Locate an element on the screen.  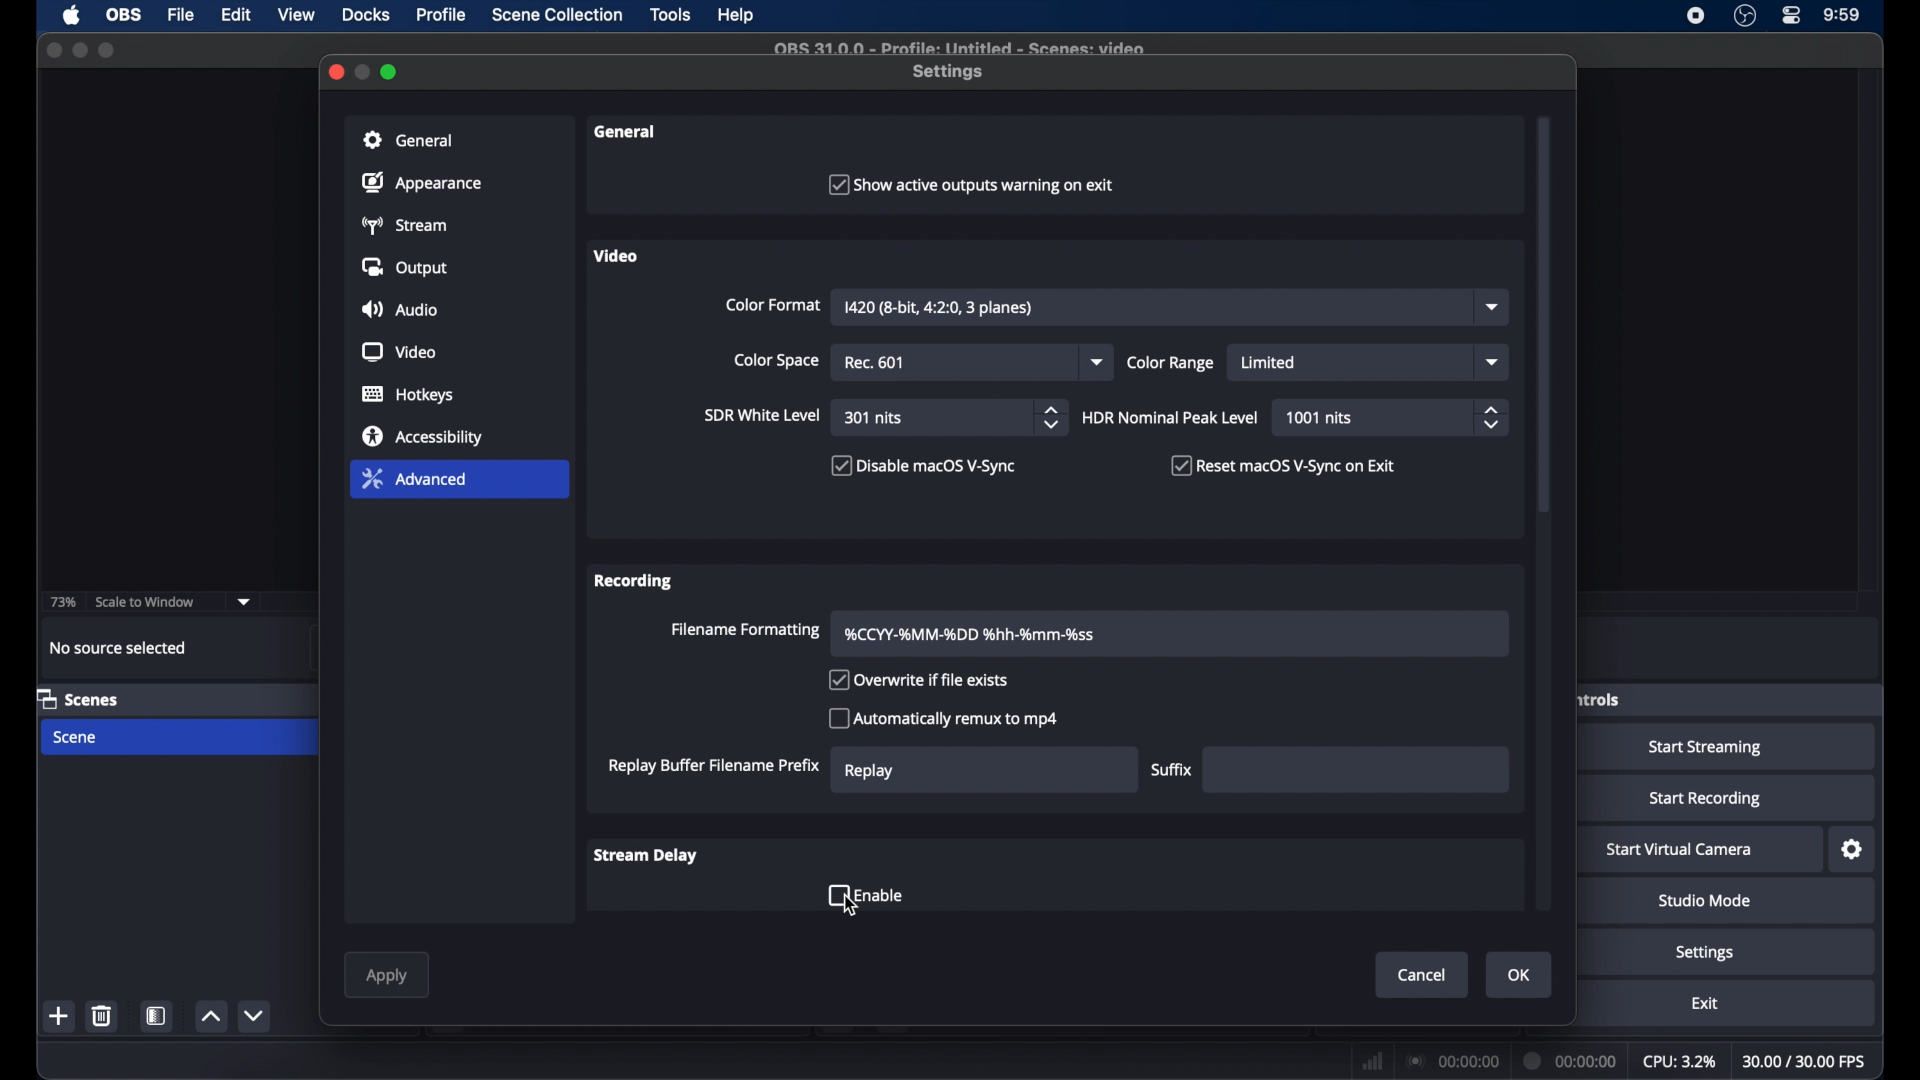
advanced is located at coordinates (414, 478).